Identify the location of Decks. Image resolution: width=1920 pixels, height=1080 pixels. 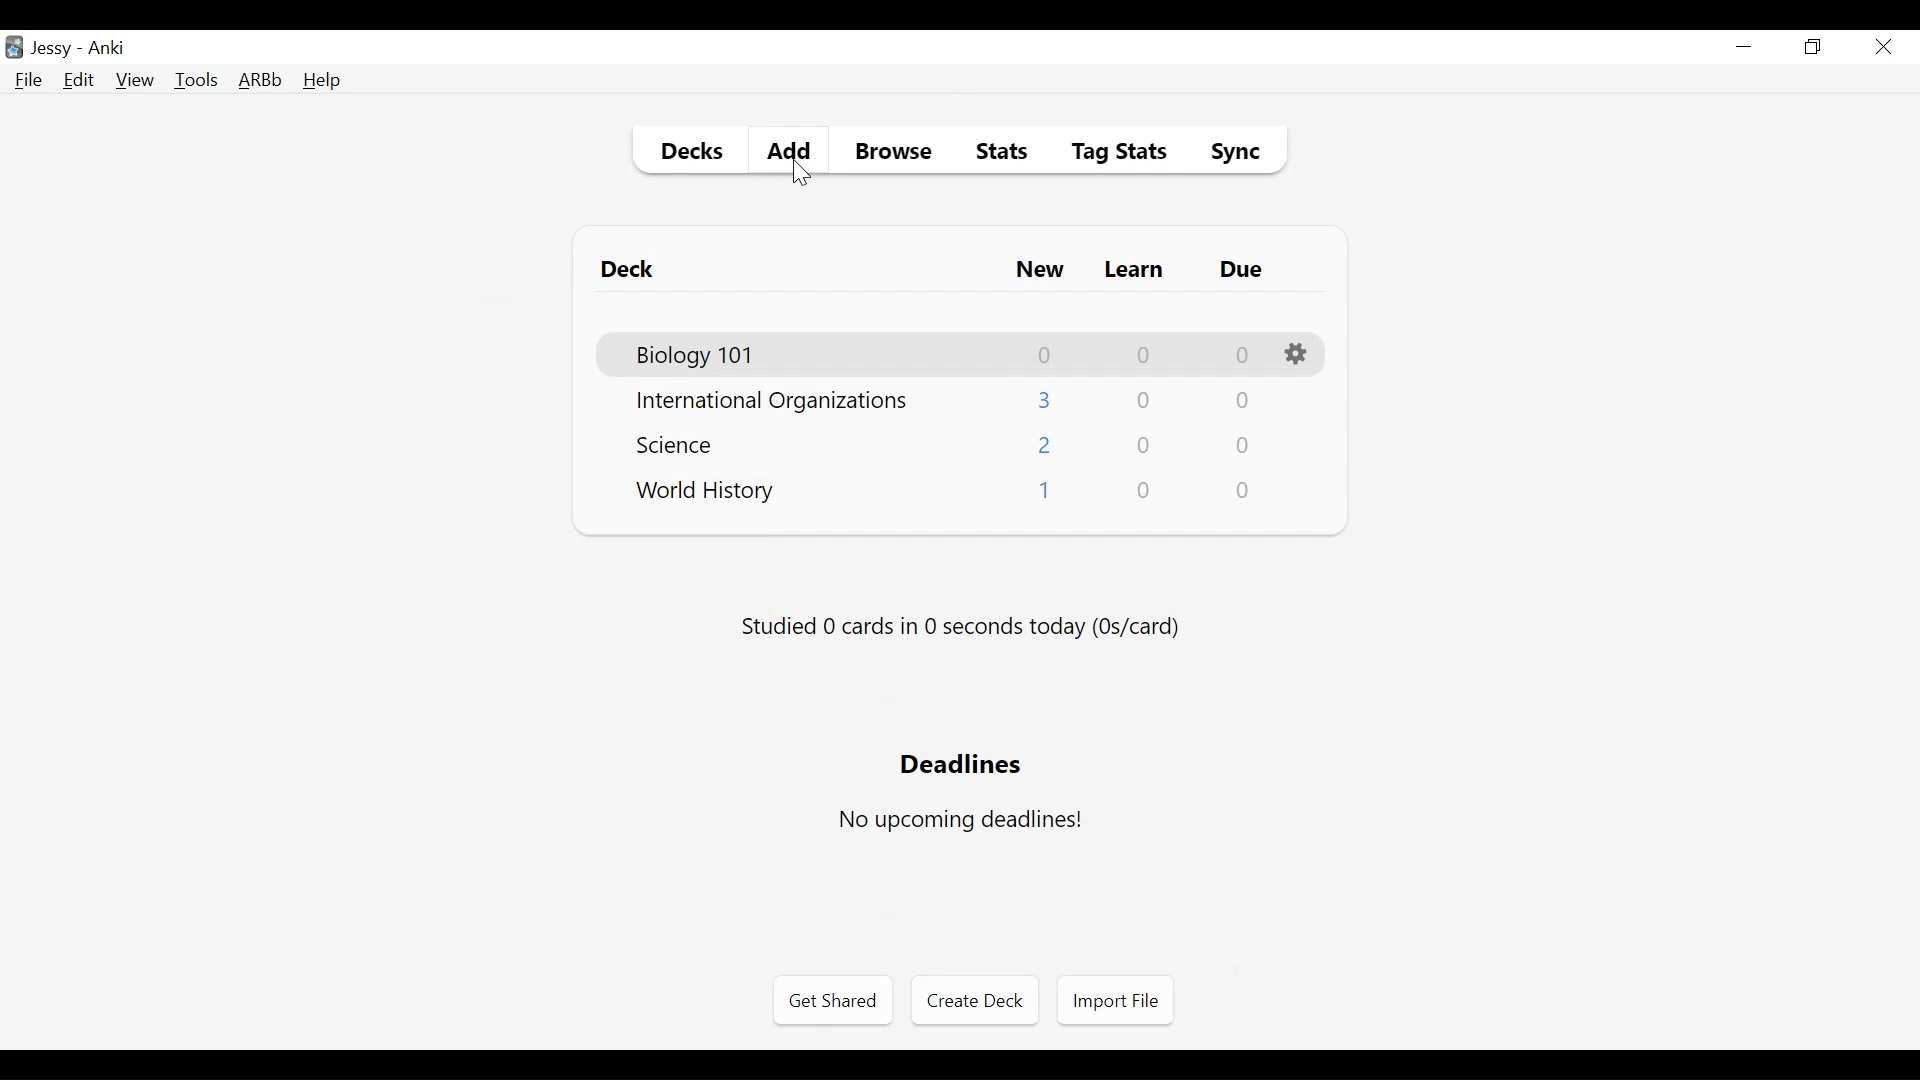
(687, 154).